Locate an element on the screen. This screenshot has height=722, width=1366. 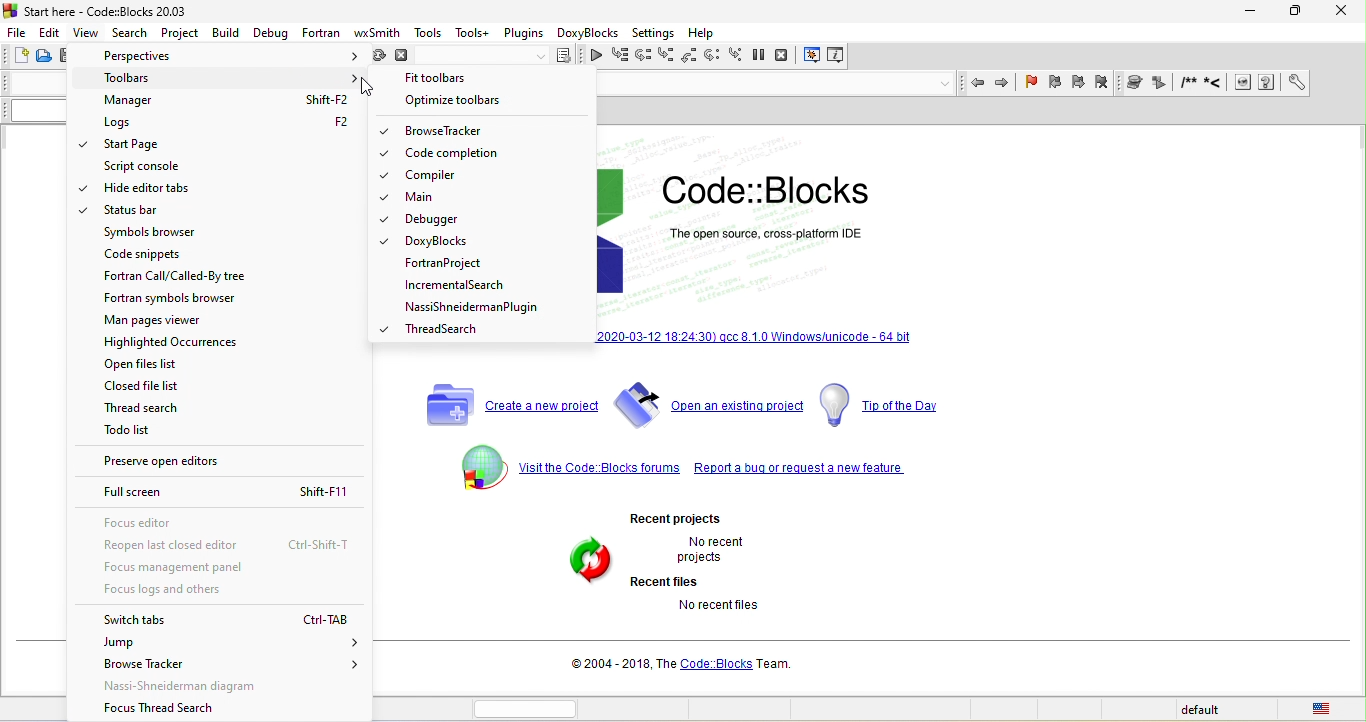
extract documentation is located at coordinates (1162, 84).